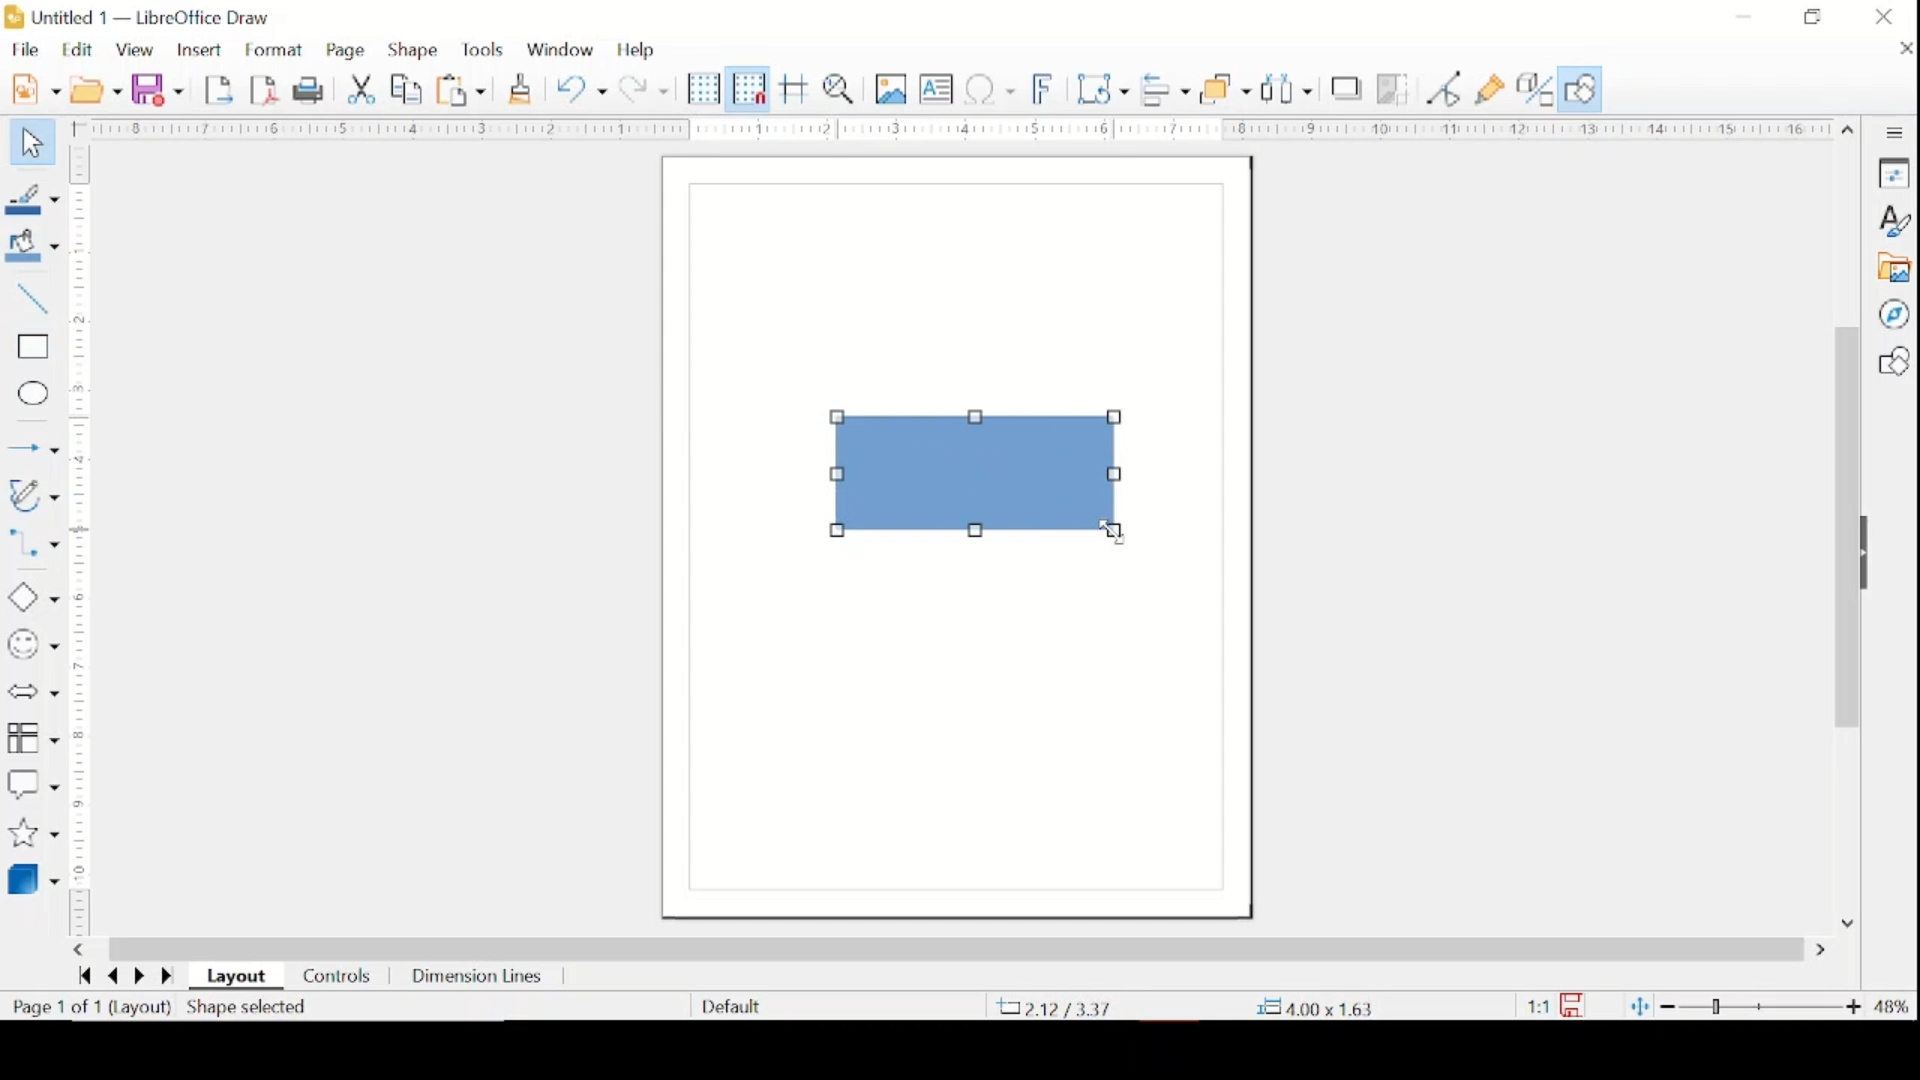 This screenshot has height=1080, width=1920. Describe the element at coordinates (990, 88) in the screenshot. I see `insert special characters` at that location.